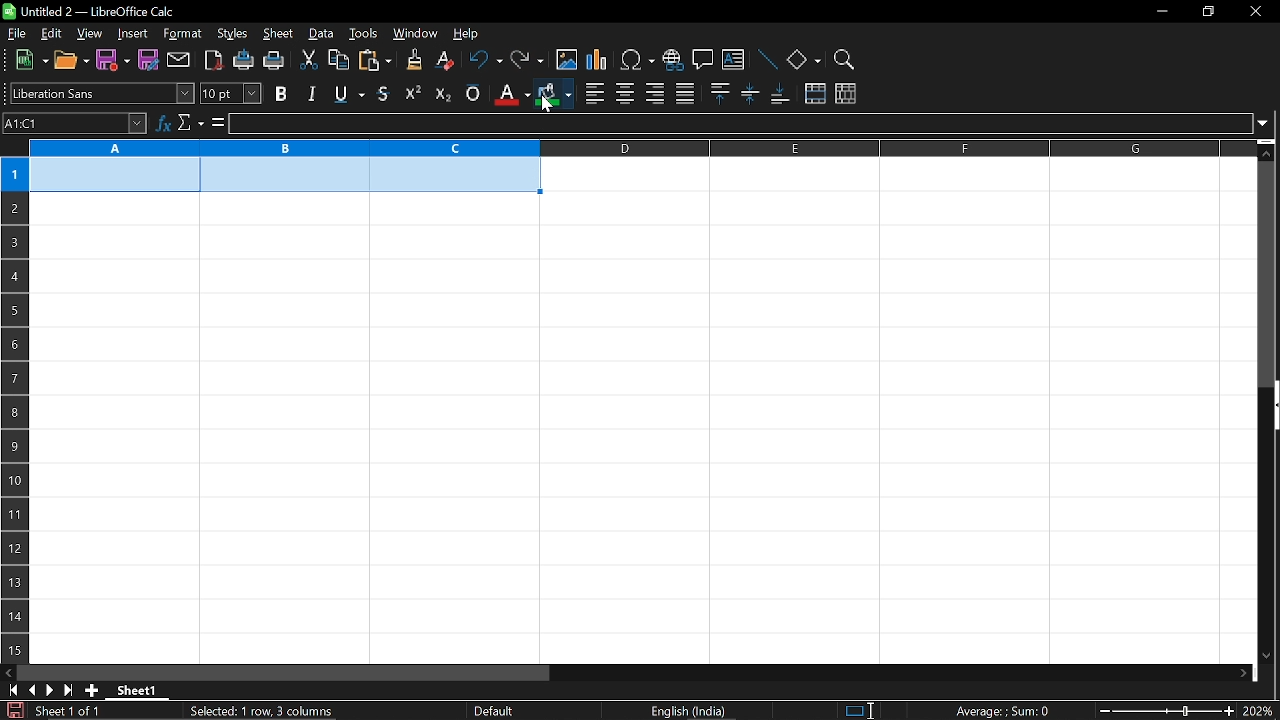 The height and width of the screenshot is (720, 1280). Describe the element at coordinates (815, 94) in the screenshot. I see `merge cells` at that location.